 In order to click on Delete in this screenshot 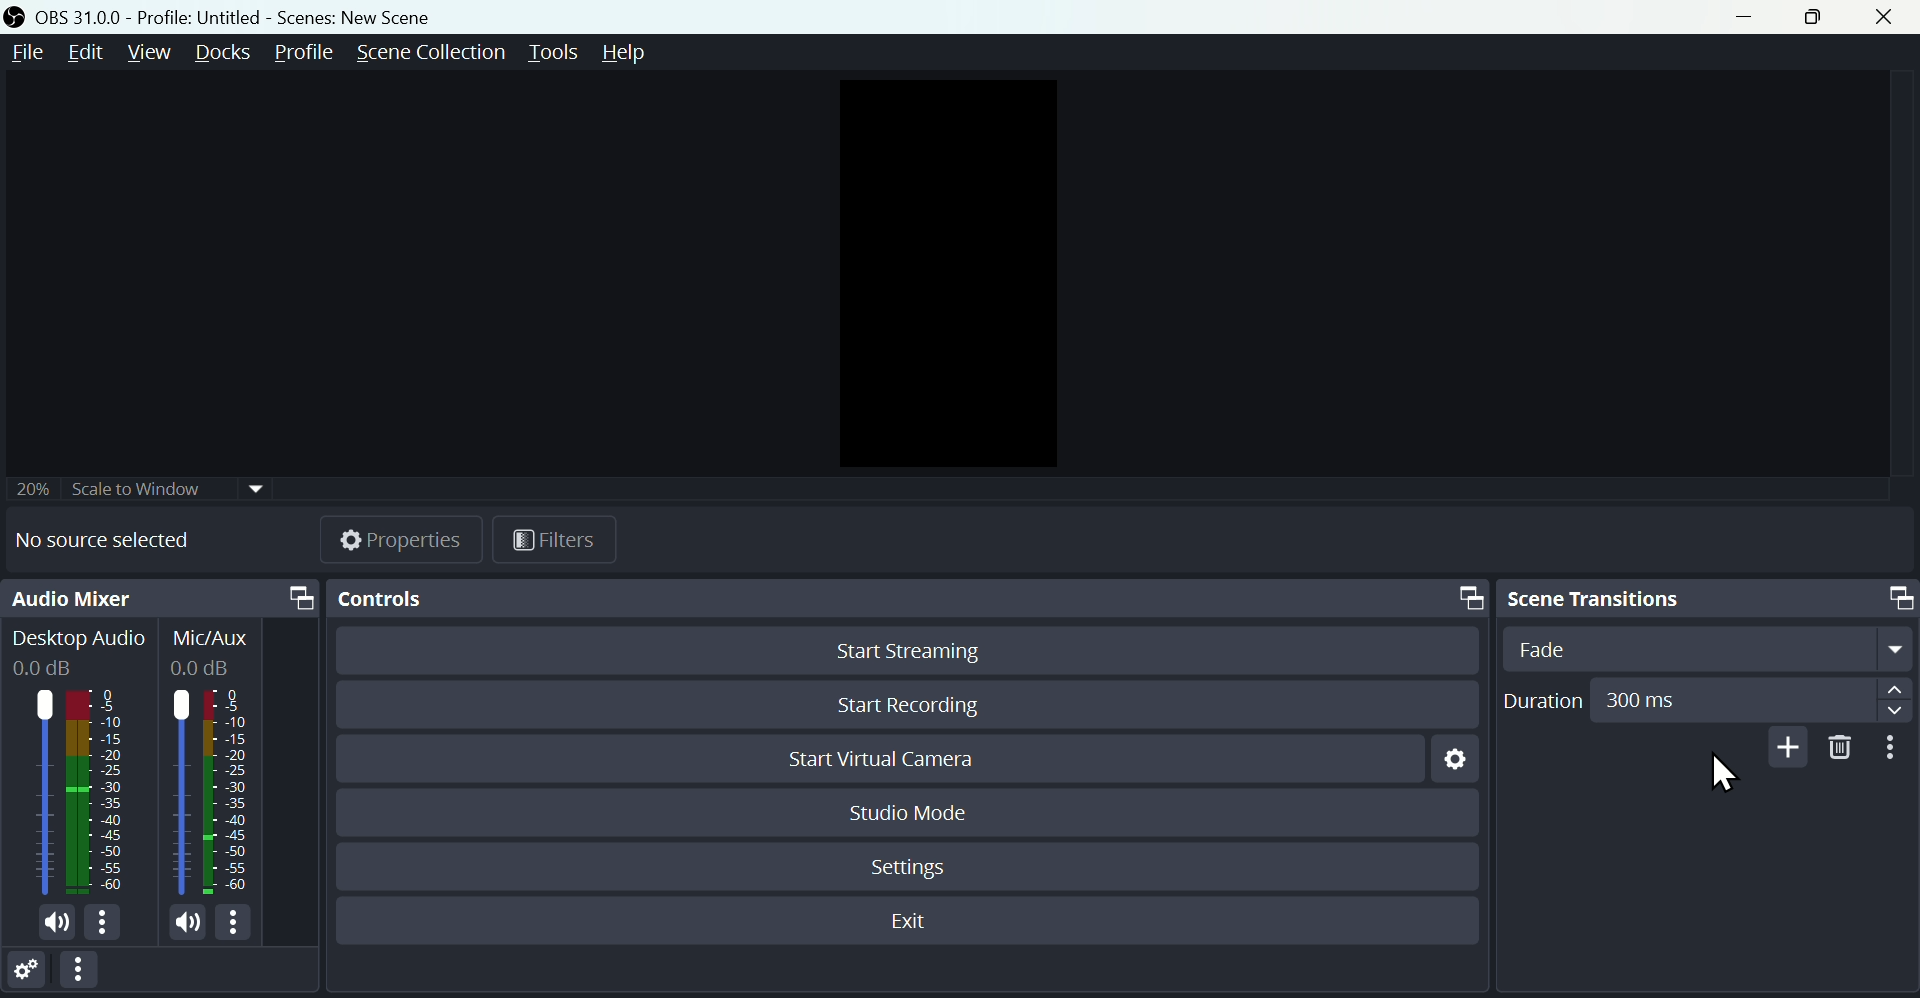, I will do `click(1843, 747)`.